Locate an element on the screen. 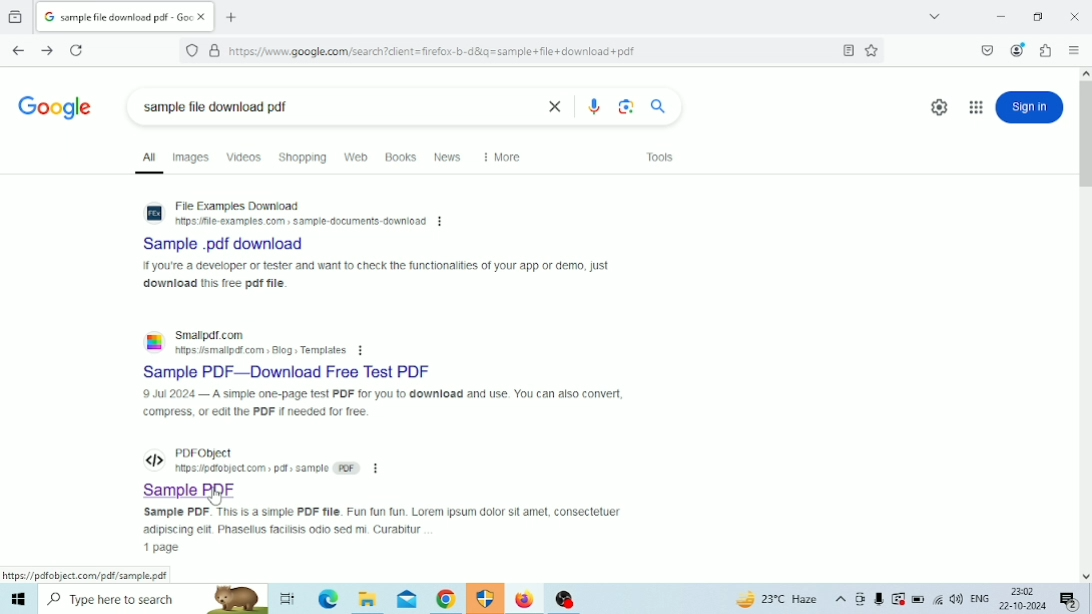  Search by image is located at coordinates (625, 107).